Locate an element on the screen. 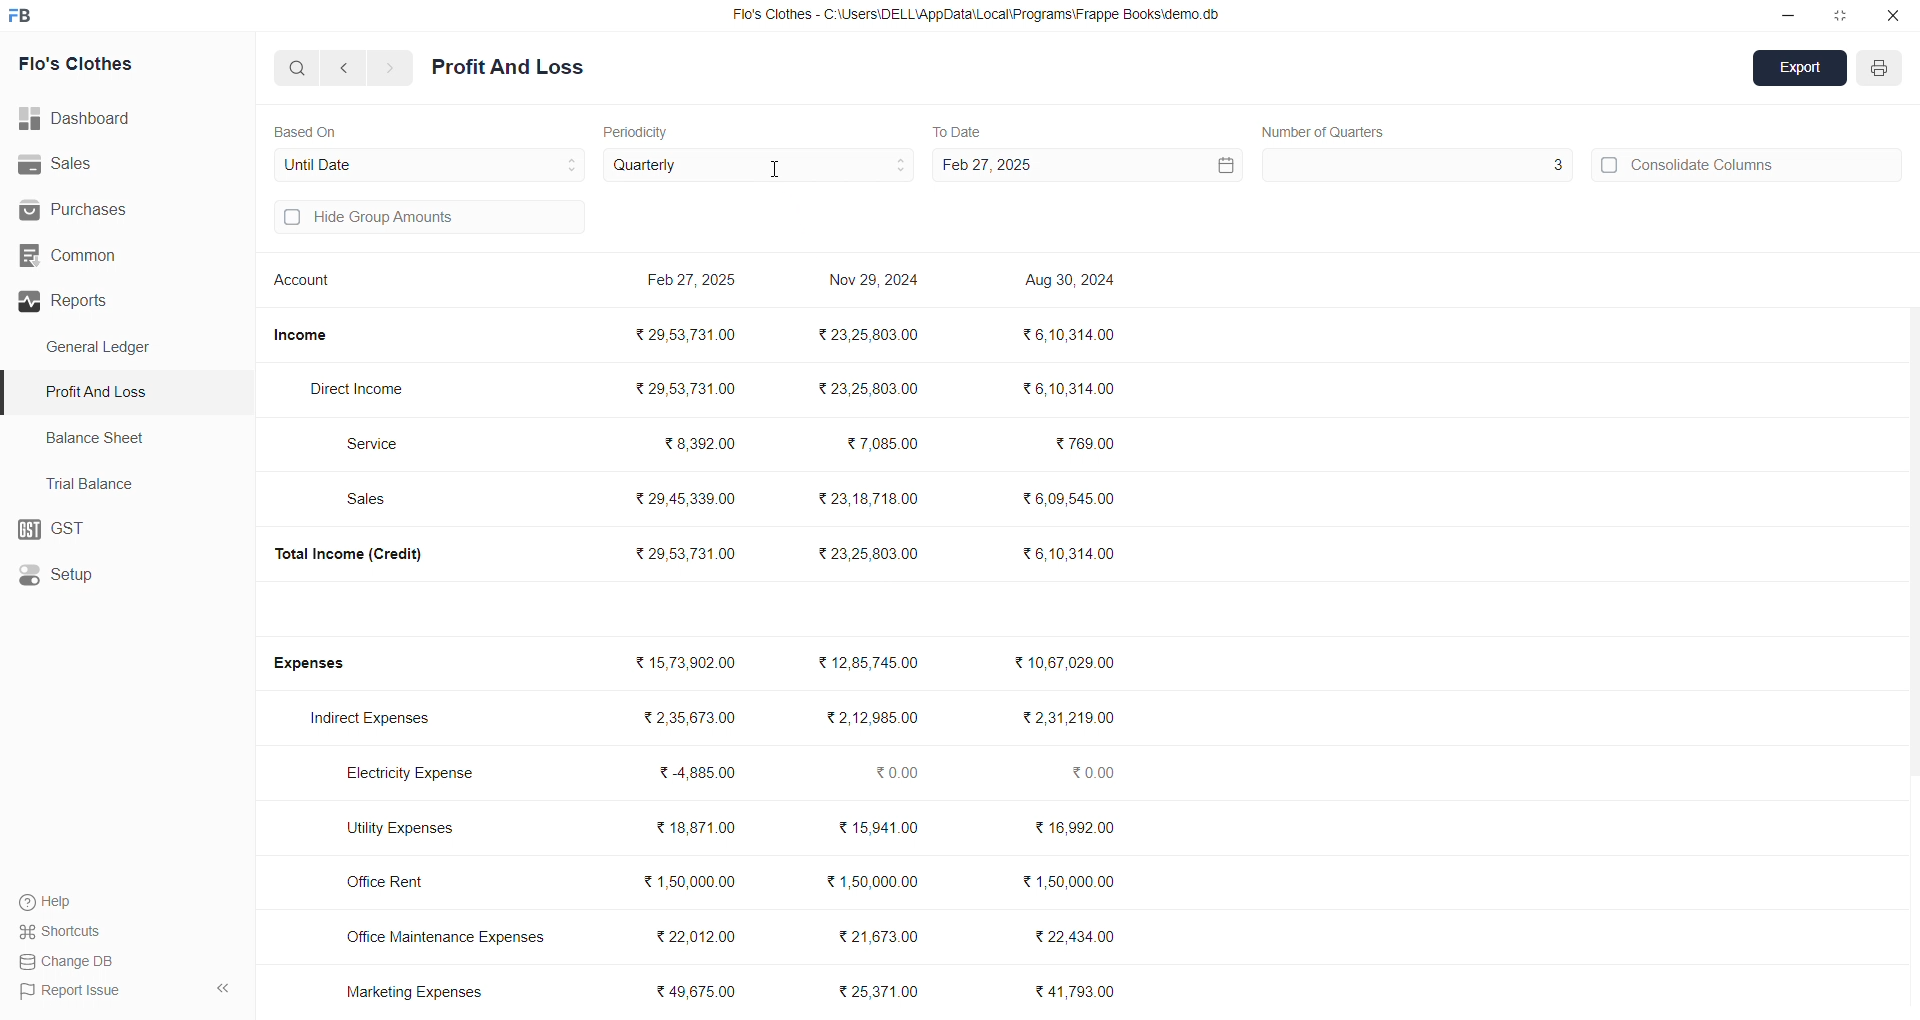 The width and height of the screenshot is (1920, 1020). Office Rent is located at coordinates (403, 883).